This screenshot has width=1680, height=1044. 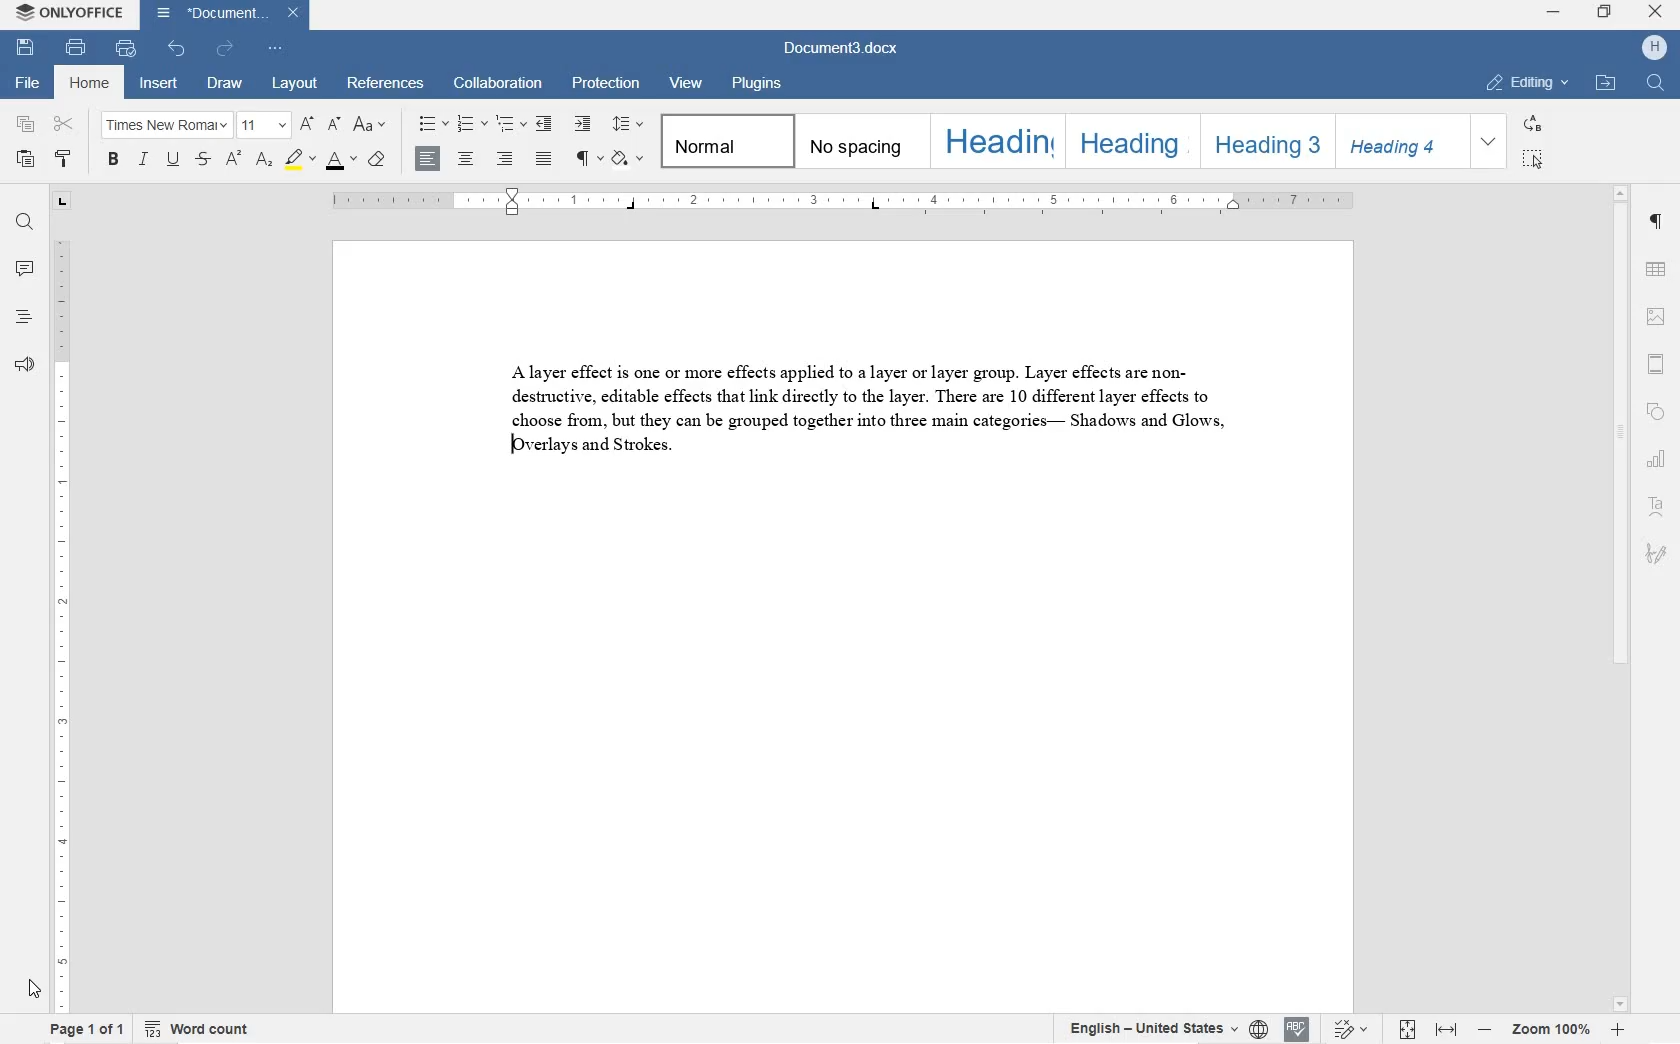 What do you see at coordinates (275, 48) in the screenshot?
I see `customize quick access toolbar` at bounding box center [275, 48].